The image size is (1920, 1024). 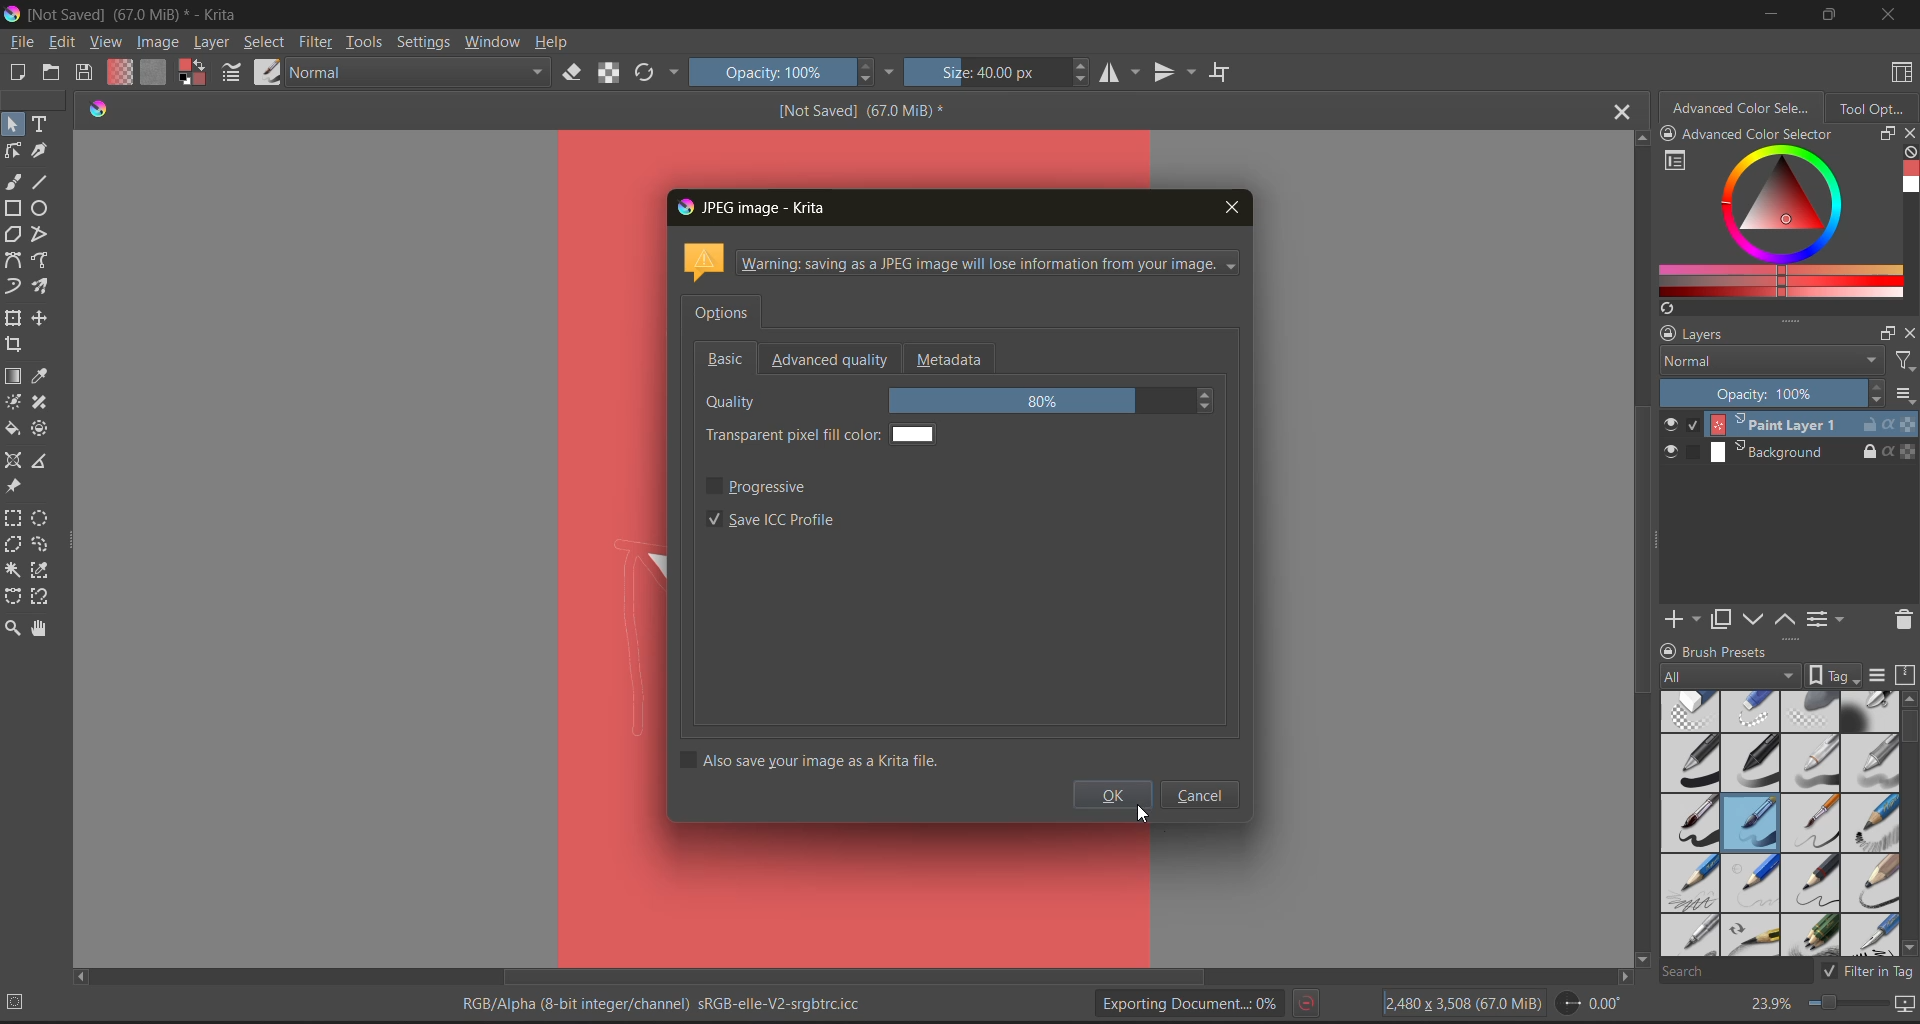 I want to click on flip angle, so click(x=1588, y=1004).